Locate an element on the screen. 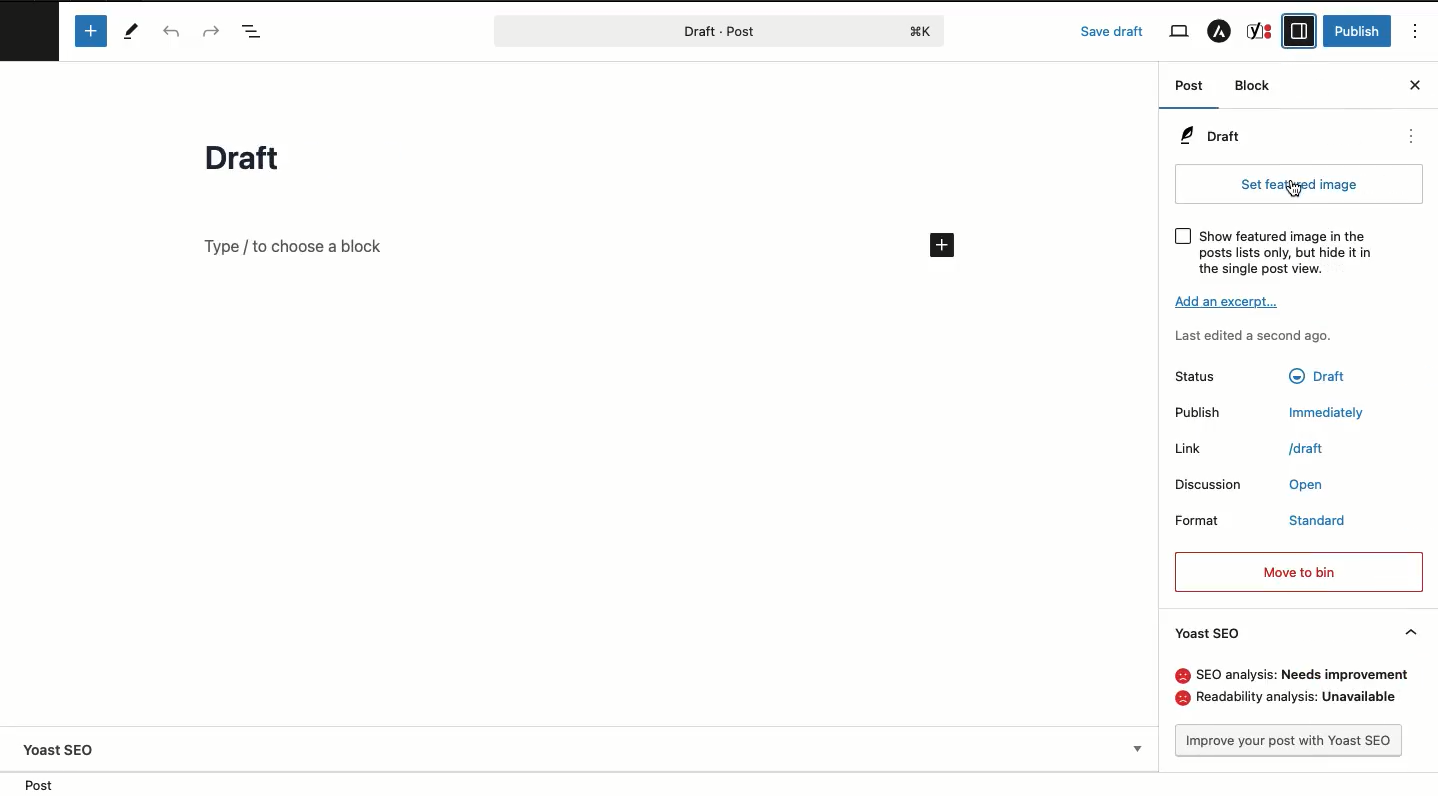 The width and height of the screenshot is (1438, 796). Redo is located at coordinates (215, 31).